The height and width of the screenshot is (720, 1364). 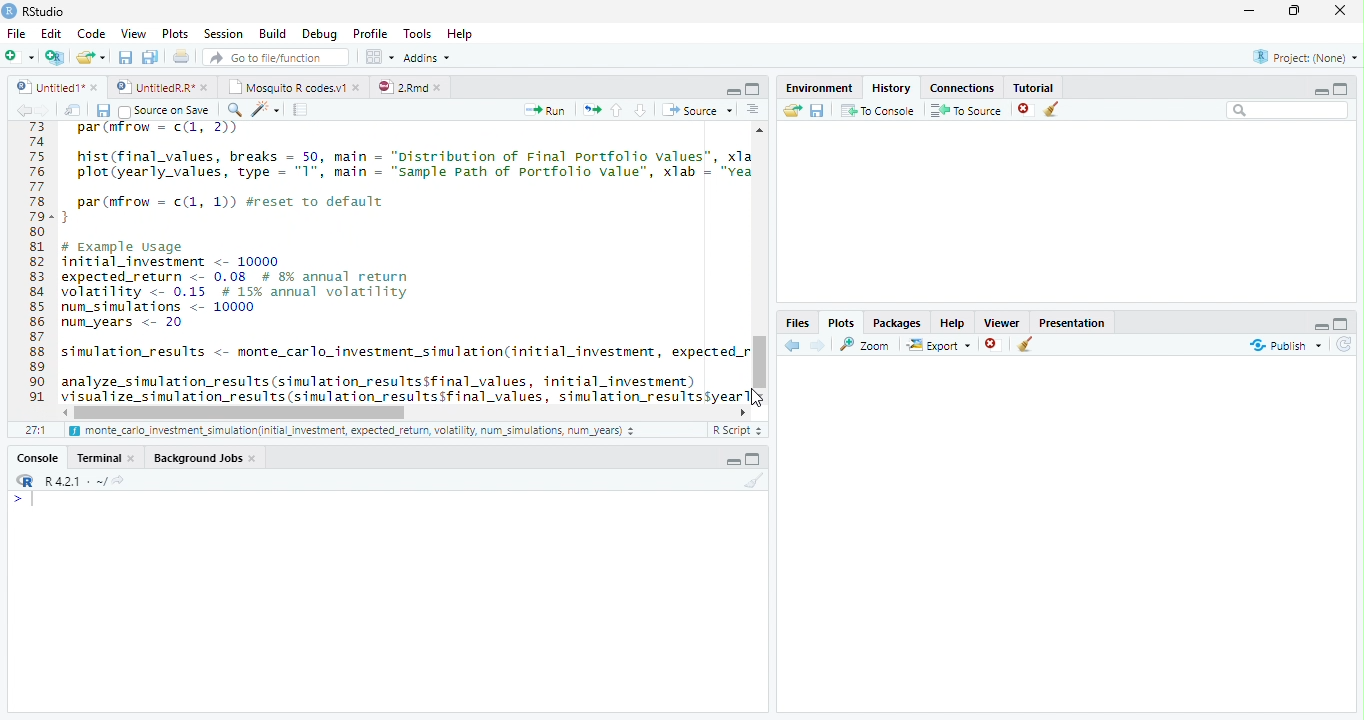 I want to click on Hide, so click(x=1319, y=324).